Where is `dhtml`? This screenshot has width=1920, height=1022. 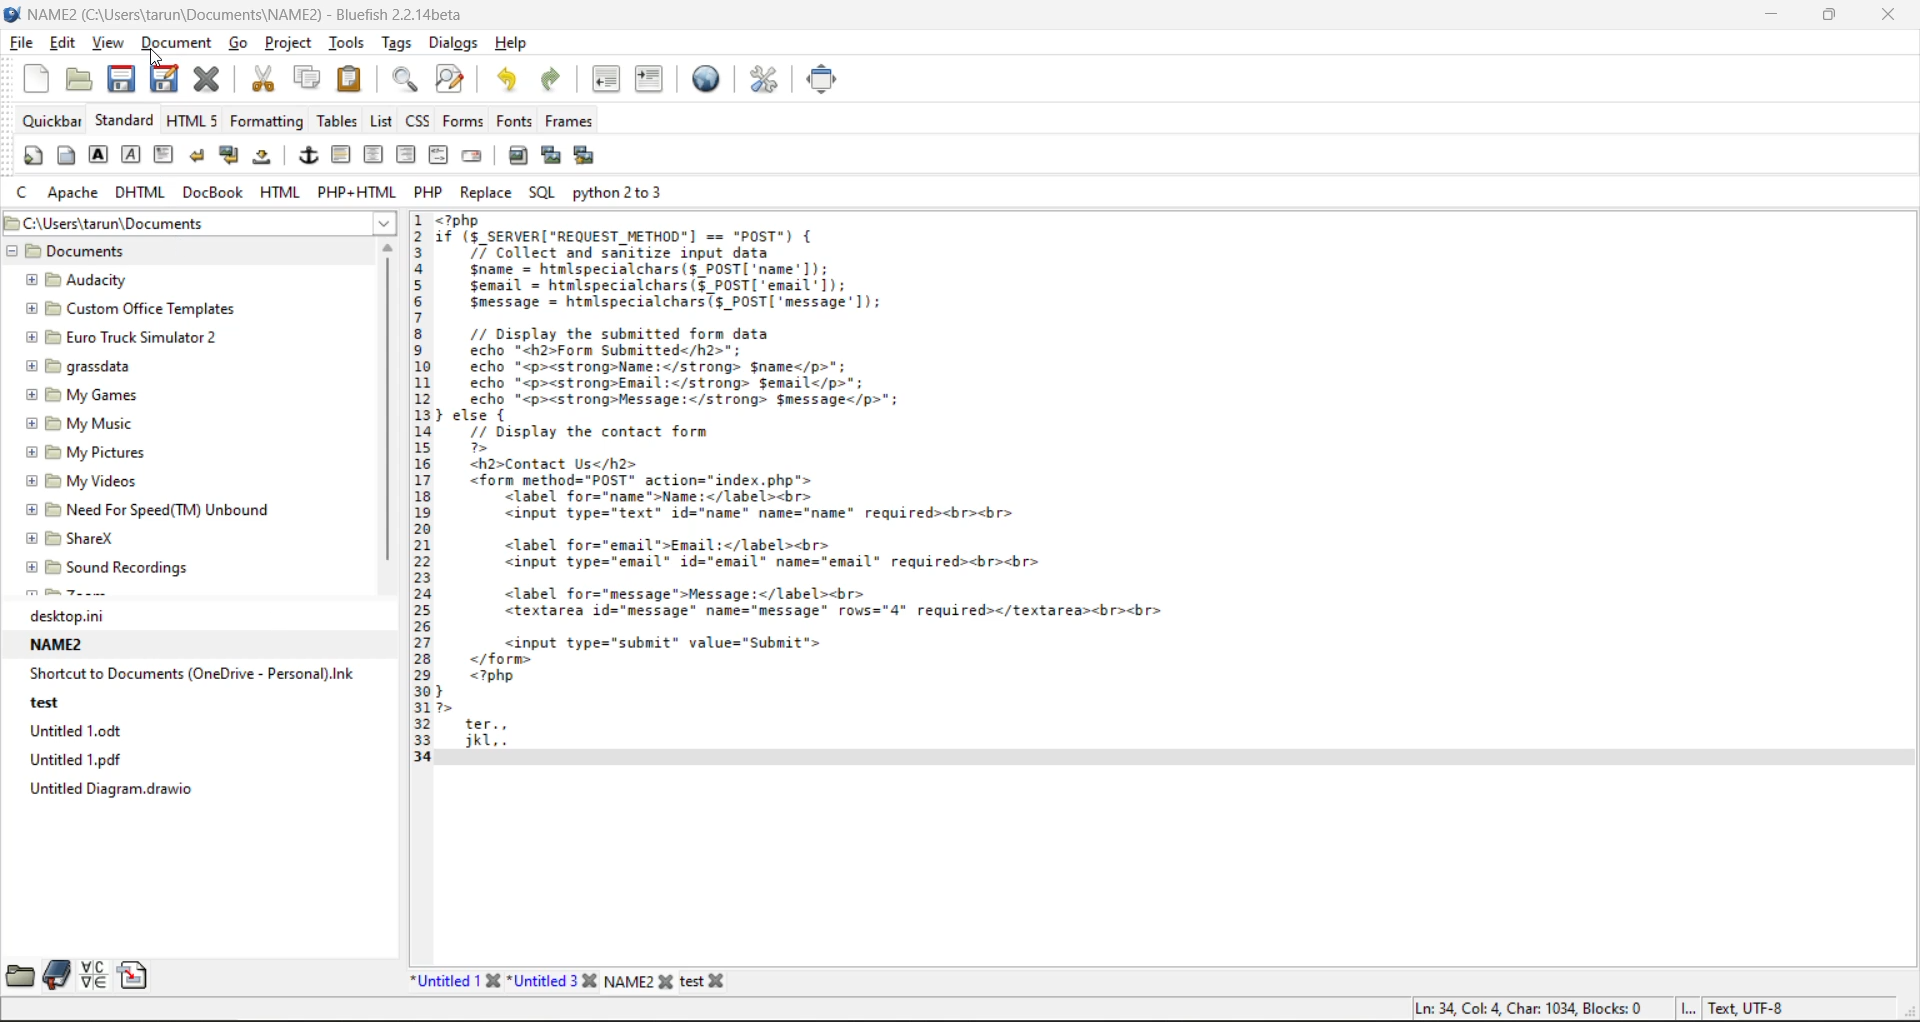 dhtml is located at coordinates (142, 193).